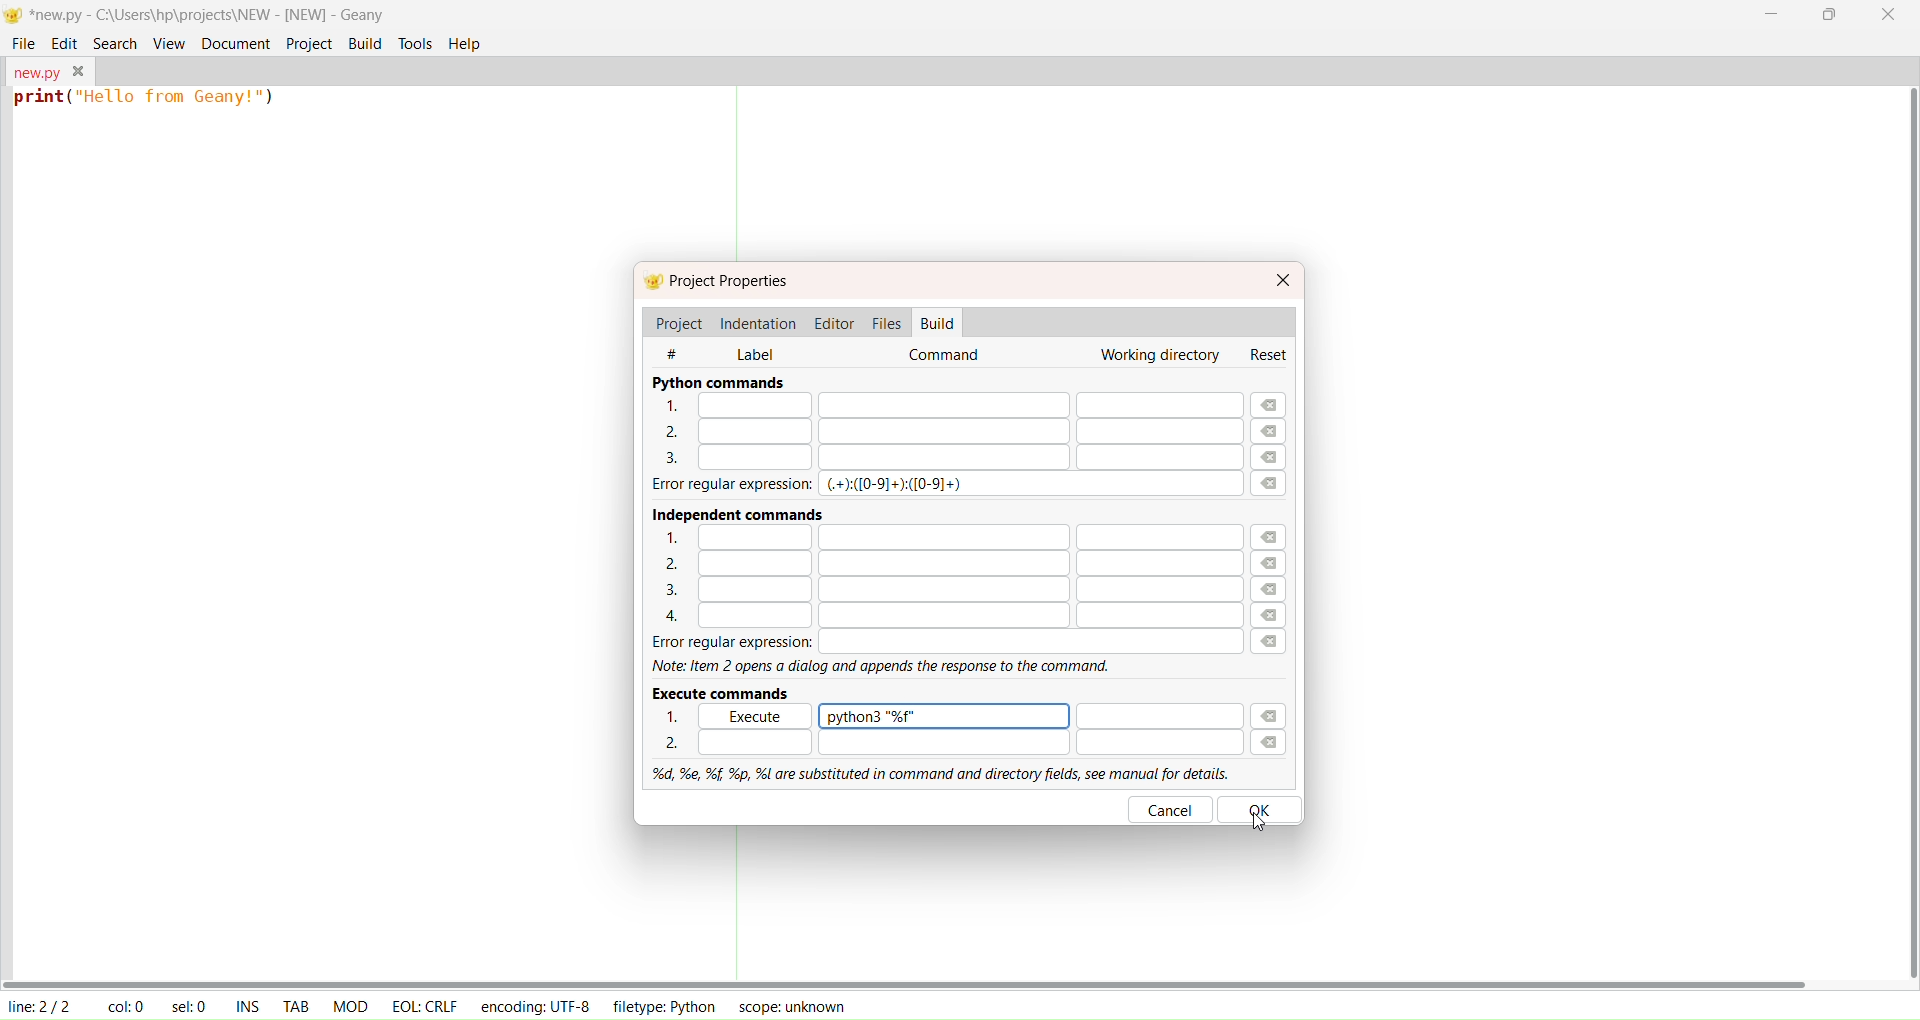 Image resolution: width=1920 pixels, height=1020 pixels. What do you see at coordinates (208, 14) in the screenshot?
I see `title` at bounding box center [208, 14].